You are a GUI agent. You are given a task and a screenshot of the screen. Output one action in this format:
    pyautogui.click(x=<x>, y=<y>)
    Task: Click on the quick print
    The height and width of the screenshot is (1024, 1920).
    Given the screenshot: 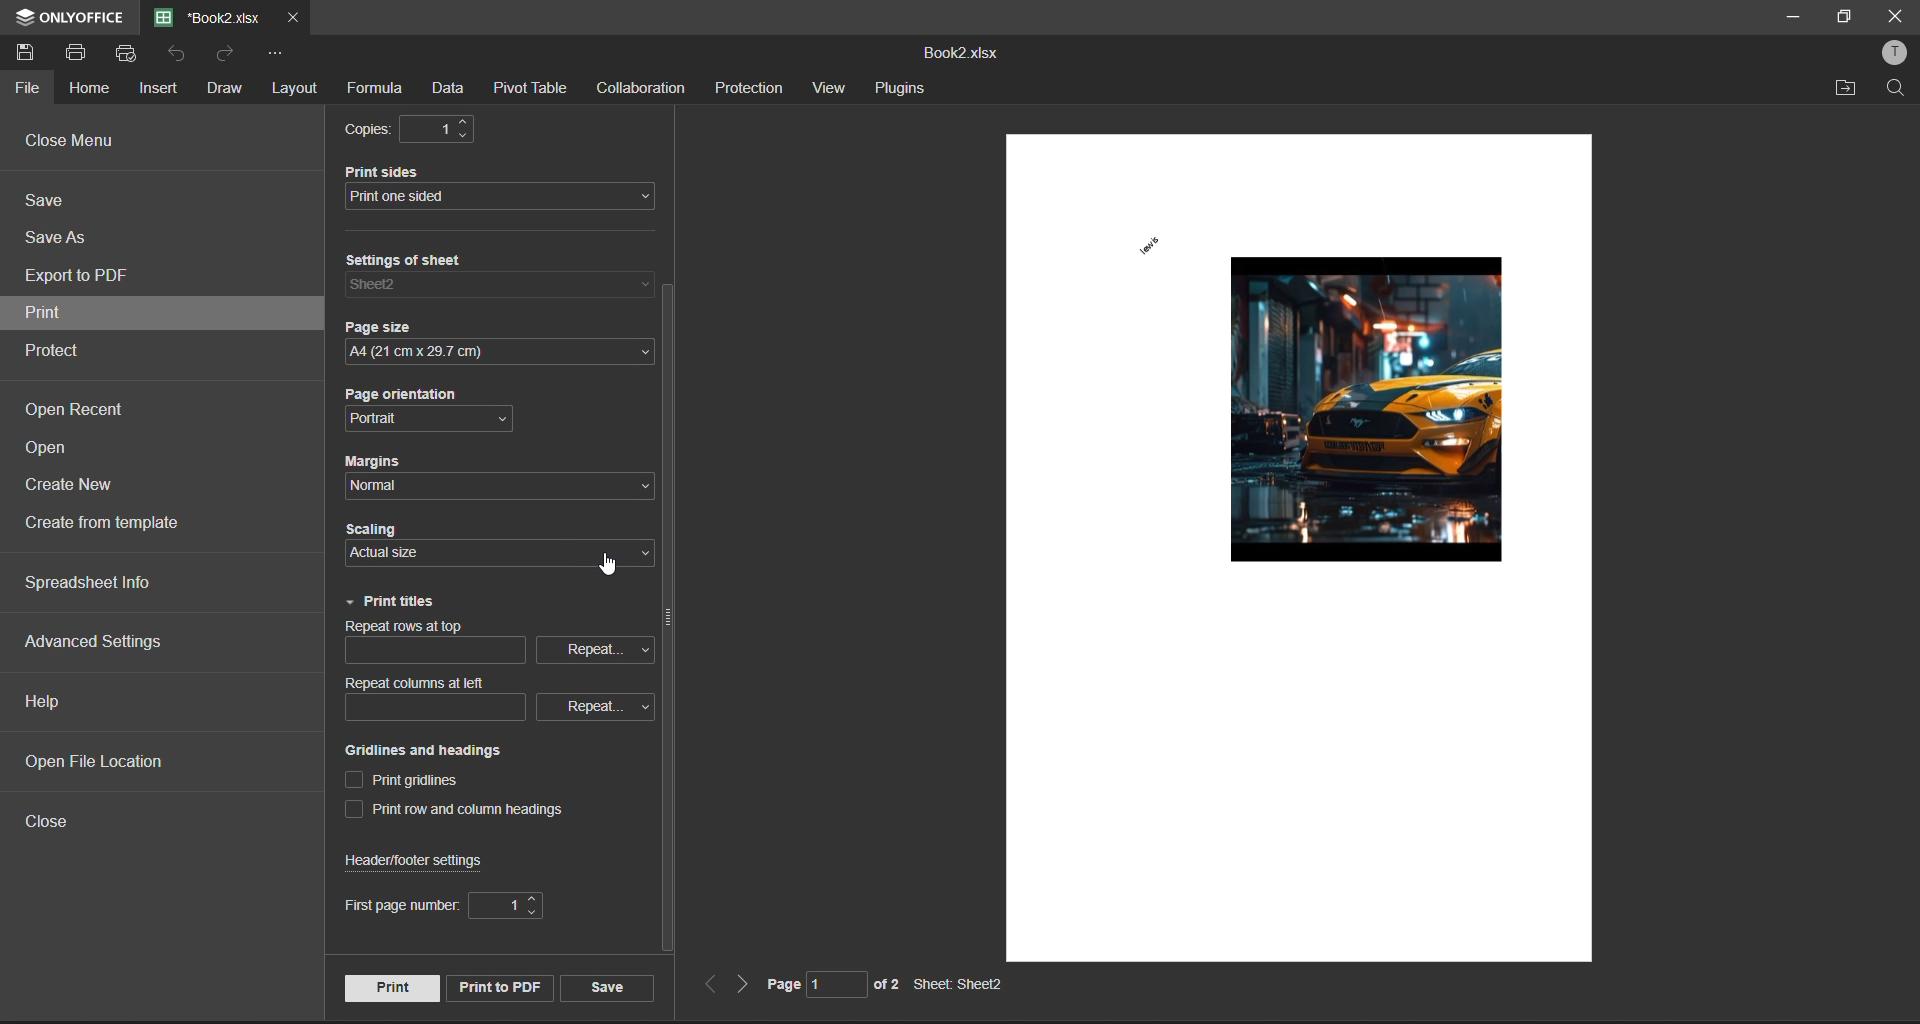 What is the action you would take?
    pyautogui.click(x=129, y=54)
    